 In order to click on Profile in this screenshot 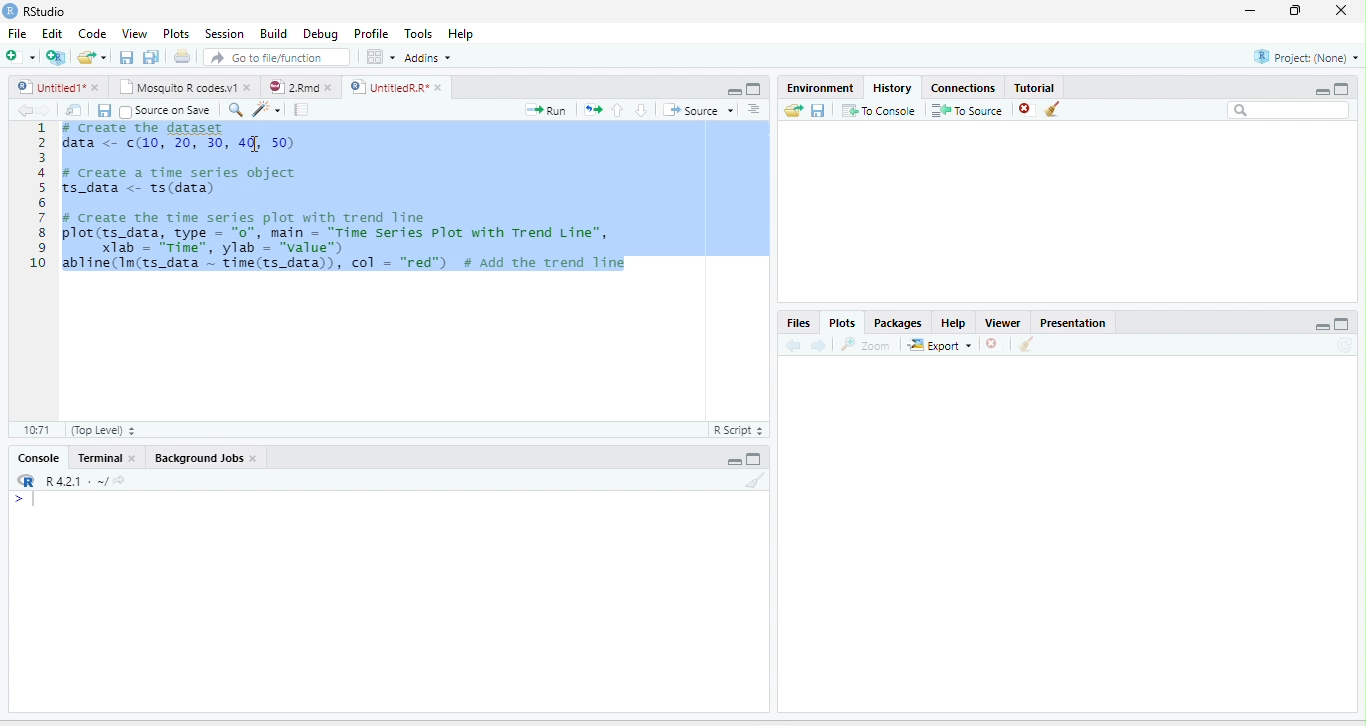, I will do `click(369, 34)`.